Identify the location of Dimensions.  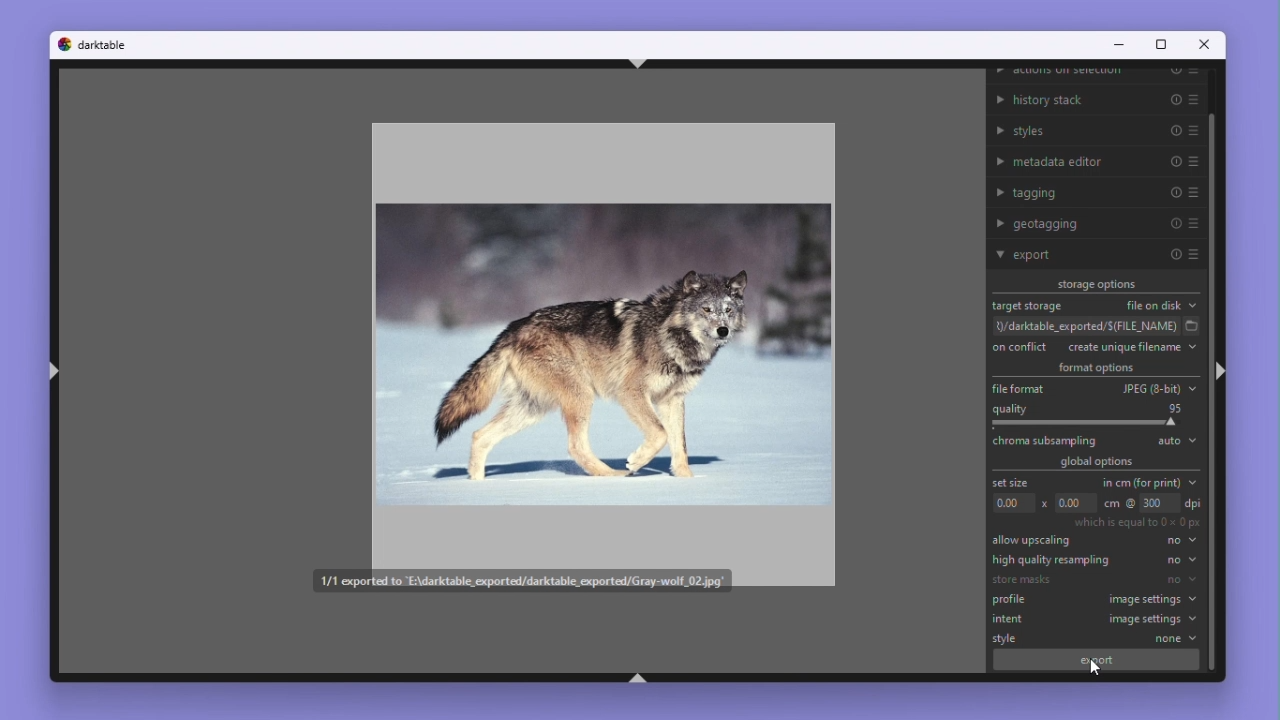
(1083, 503).